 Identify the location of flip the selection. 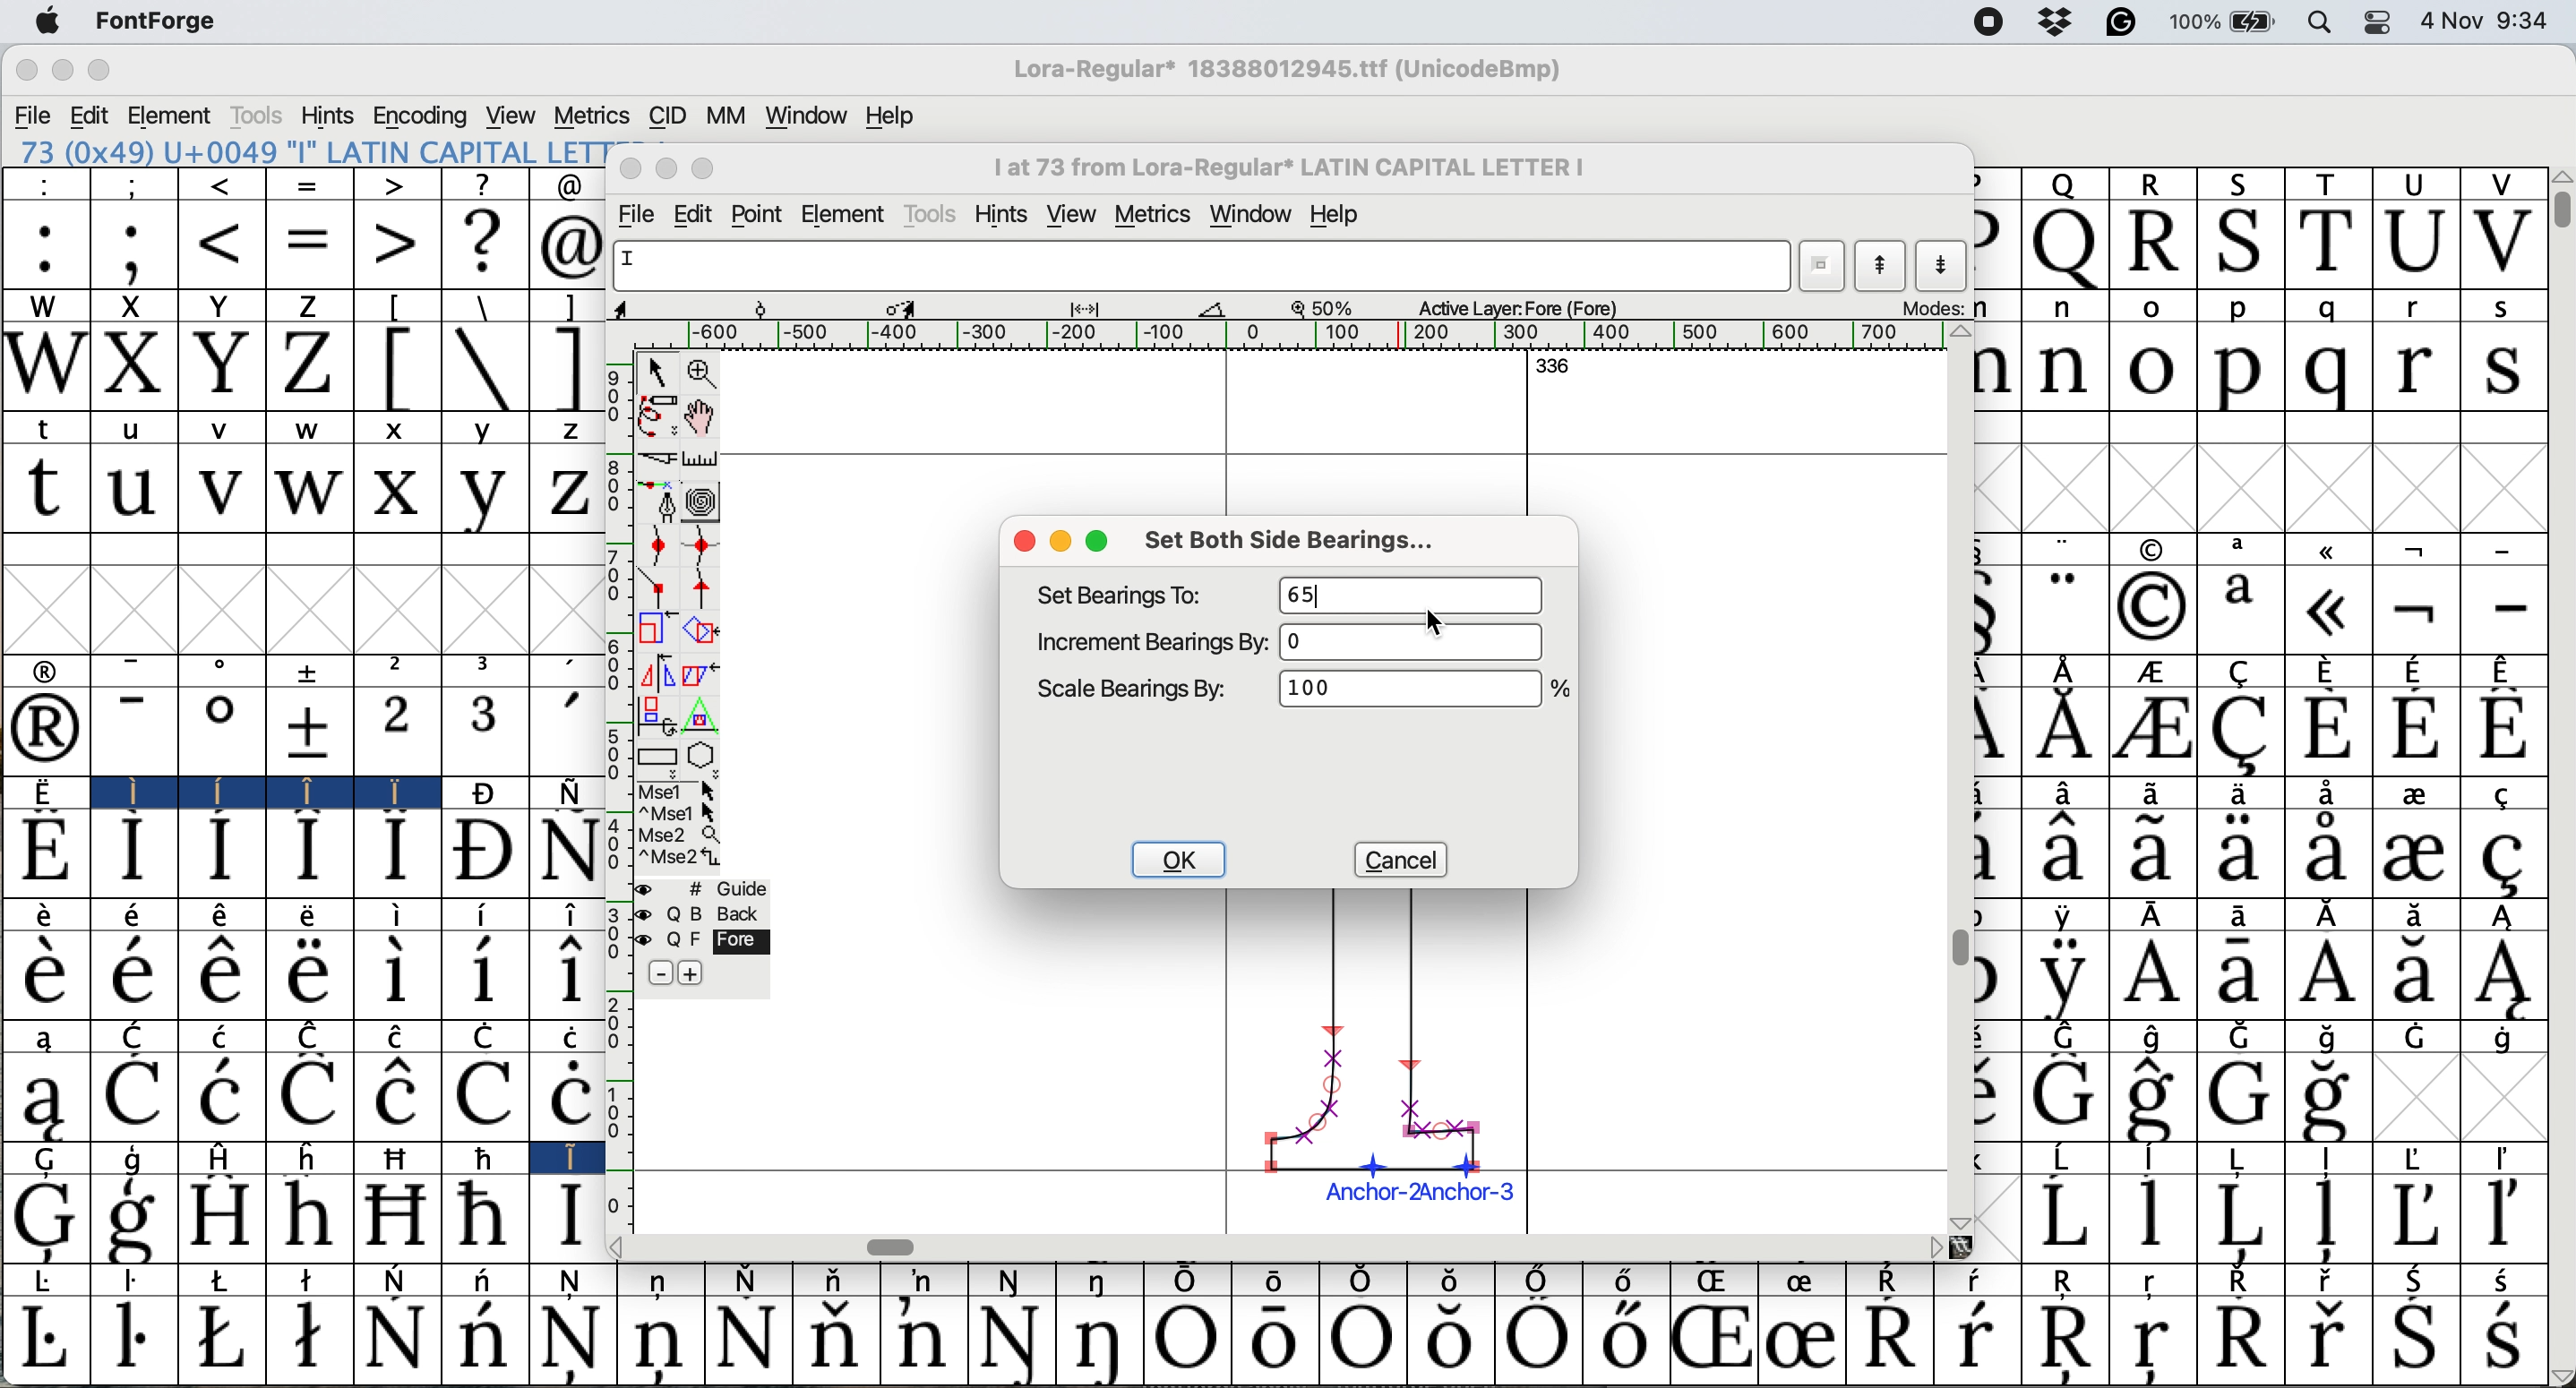
(654, 671).